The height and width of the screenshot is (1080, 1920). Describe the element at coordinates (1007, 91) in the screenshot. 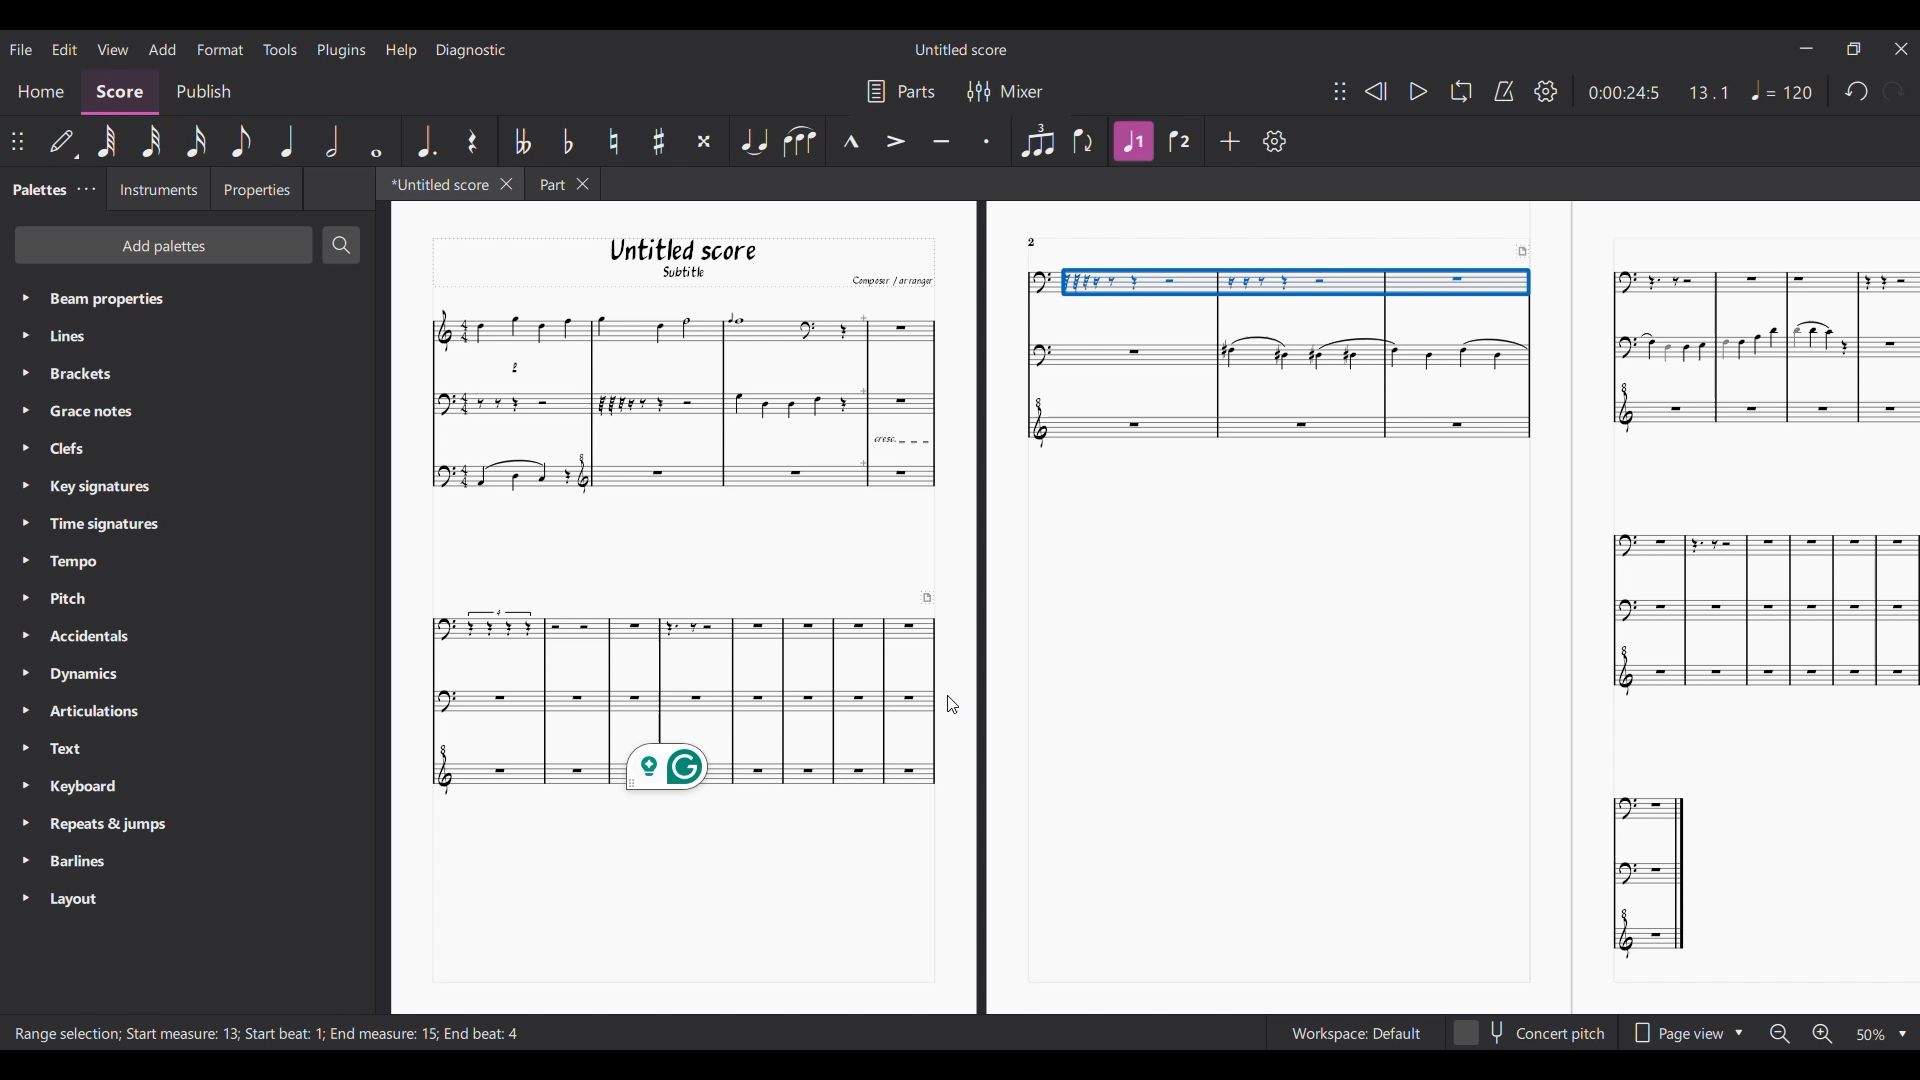

I see `Mixer settings` at that location.